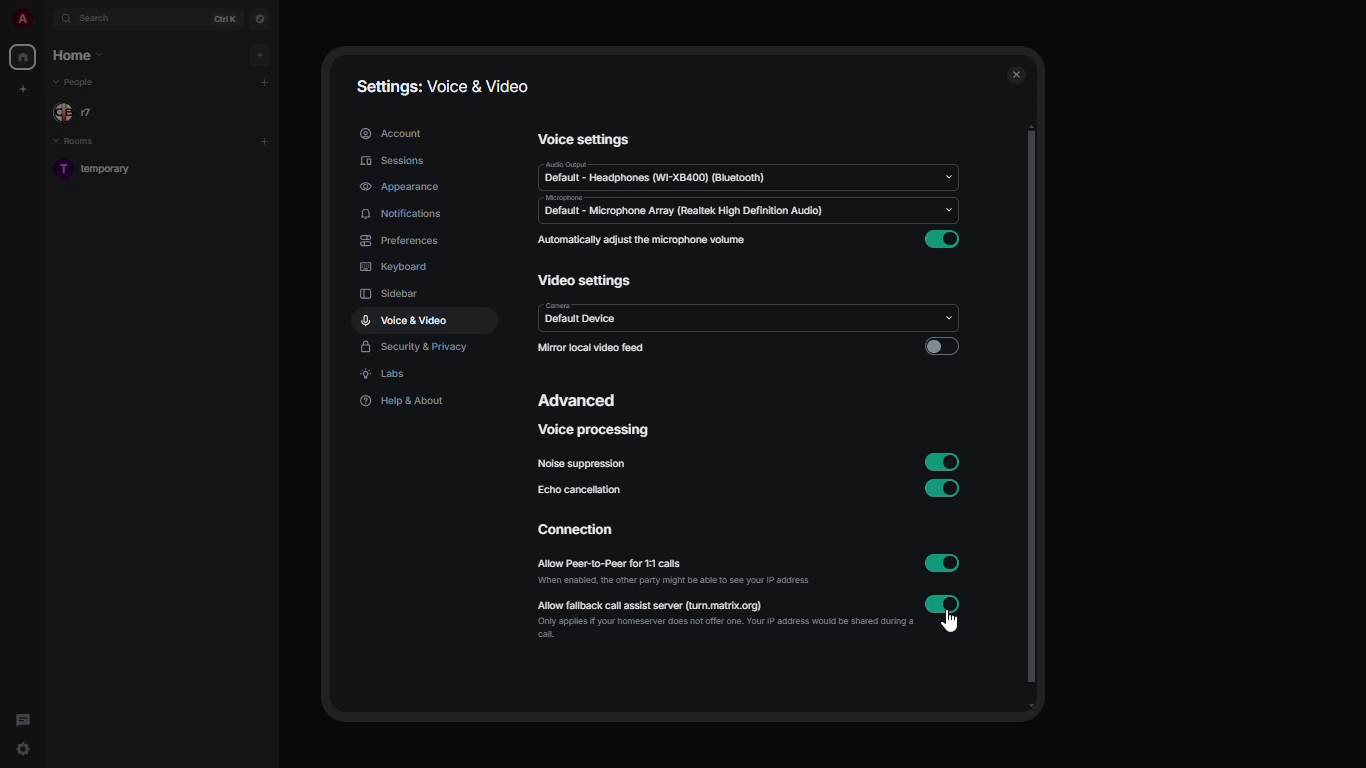  I want to click on quick settings, so click(26, 750).